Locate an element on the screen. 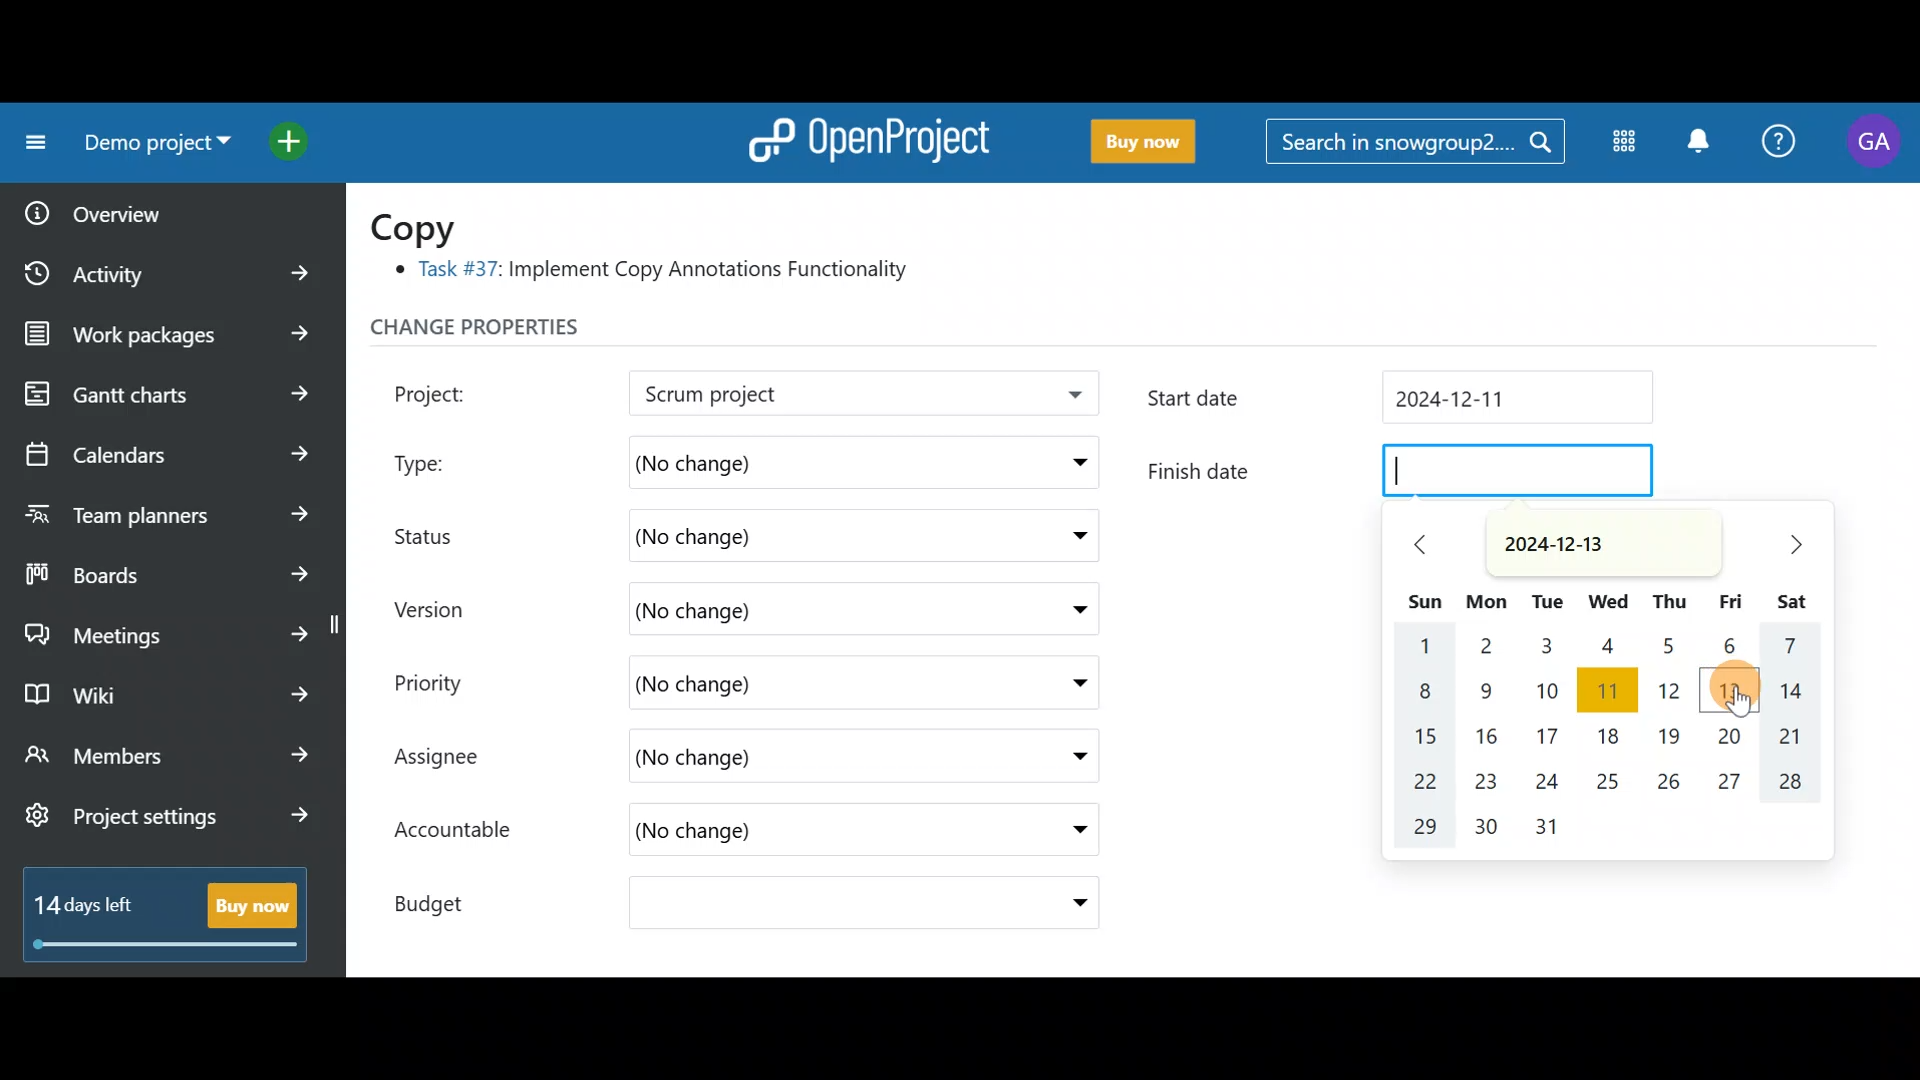 The height and width of the screenshot is (1080, 1920). Calendar days is located at coordinates (1620, 741).